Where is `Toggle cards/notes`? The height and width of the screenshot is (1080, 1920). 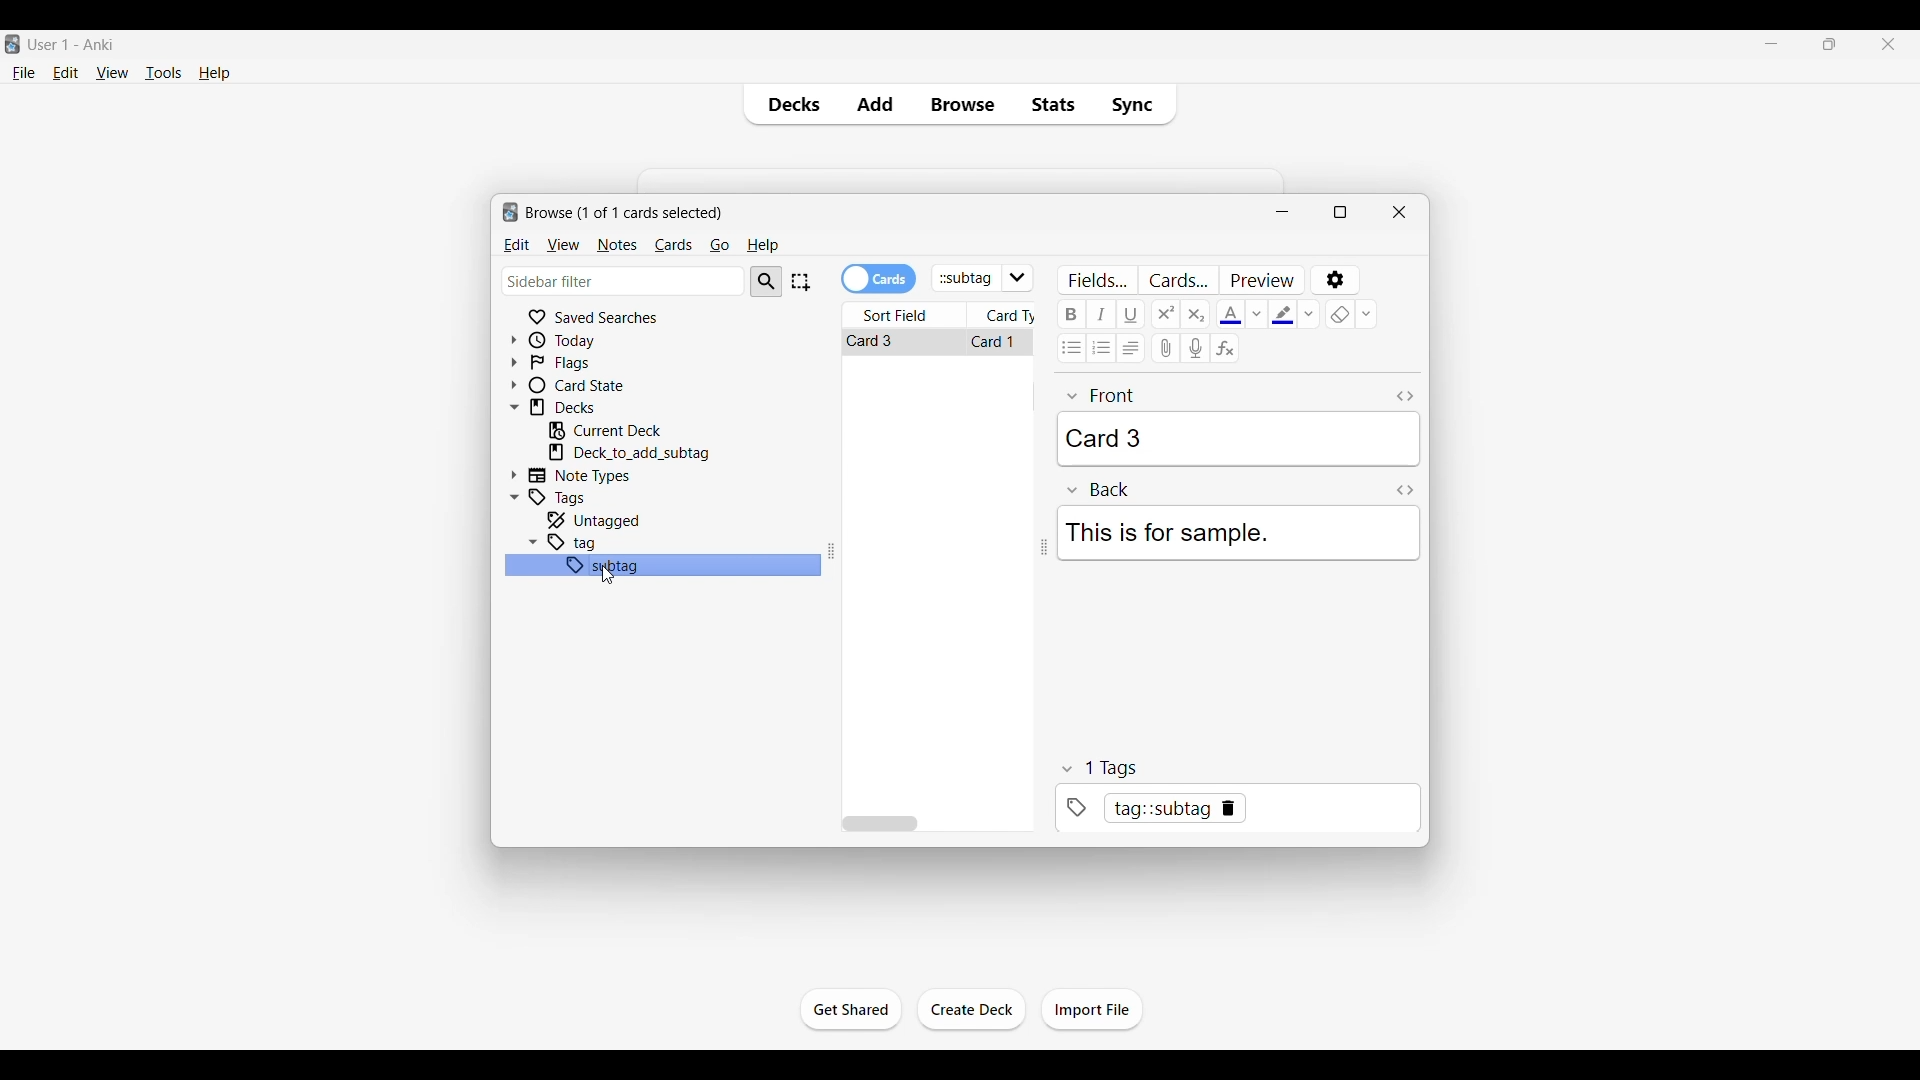
Toggle cards/notes is located at coordinates (878, 279).